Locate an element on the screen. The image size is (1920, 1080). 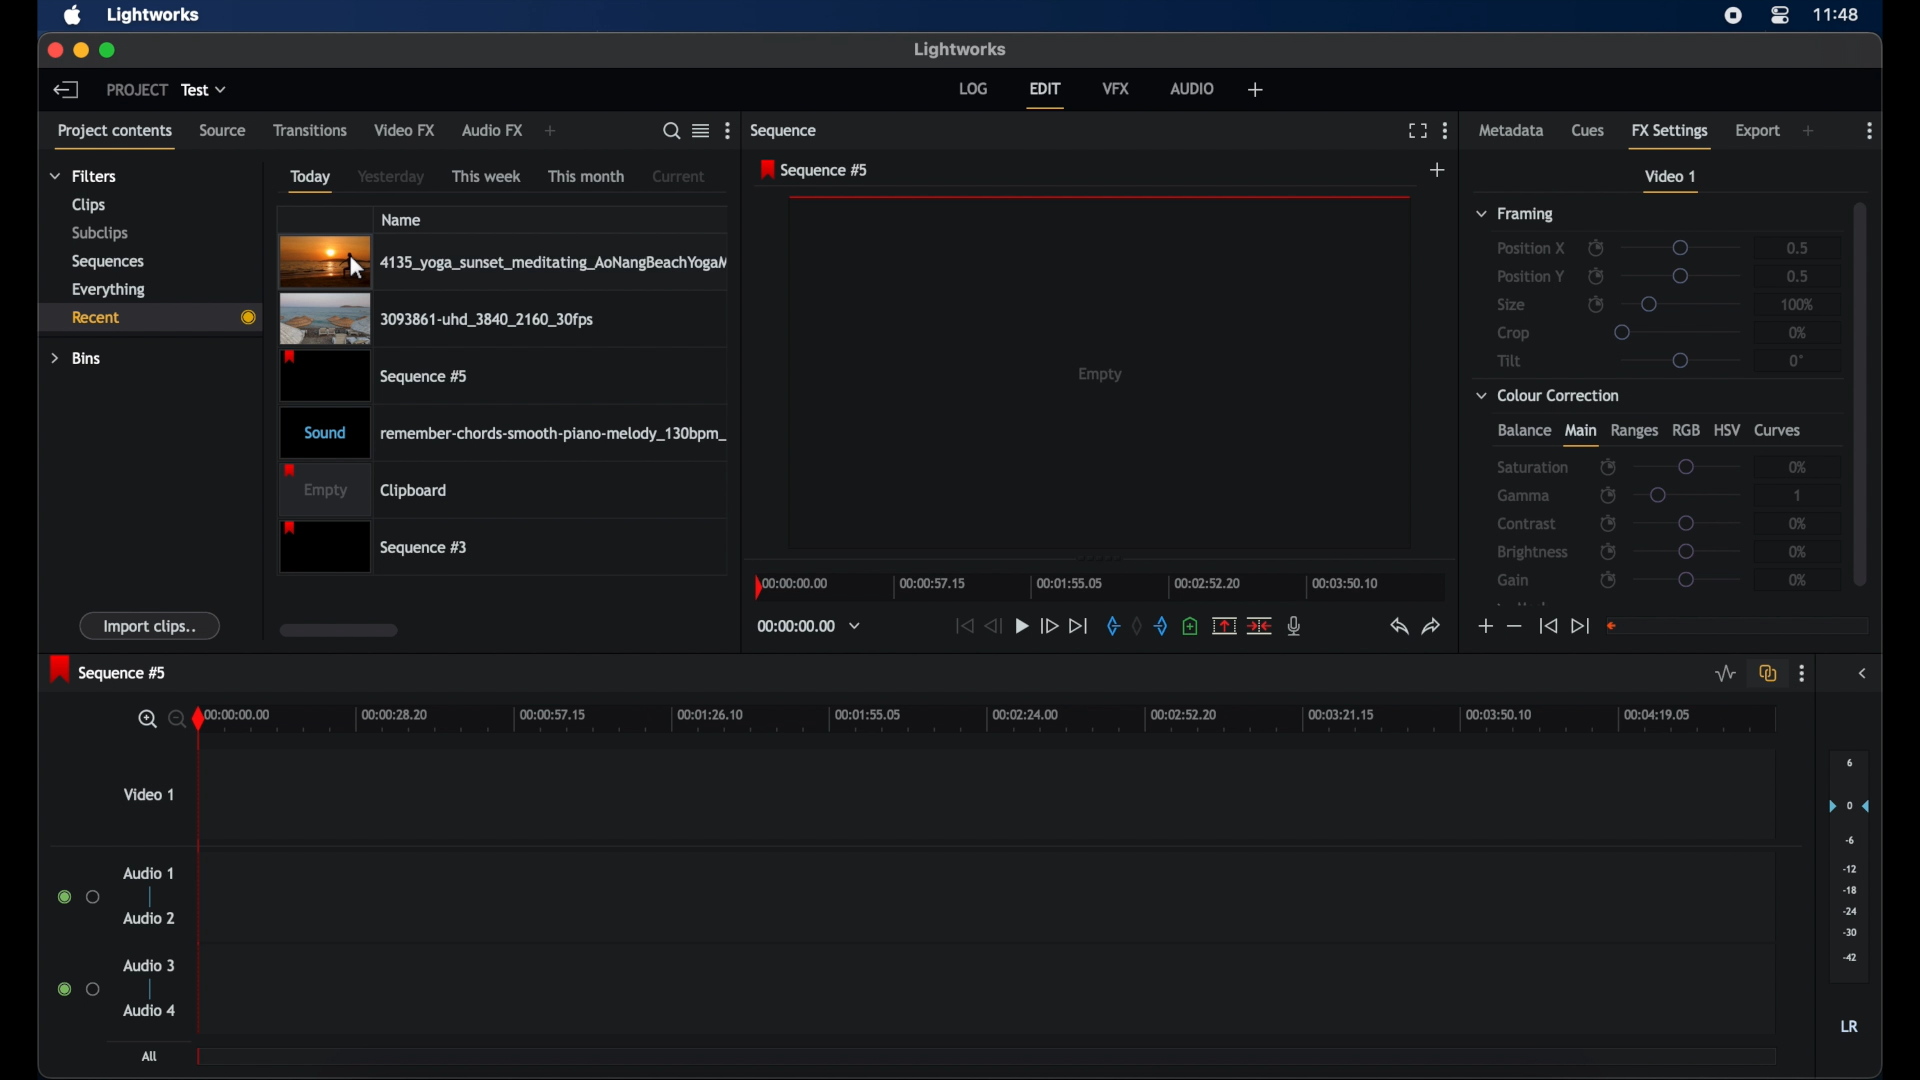
add is located at coordinates (1438, 170).